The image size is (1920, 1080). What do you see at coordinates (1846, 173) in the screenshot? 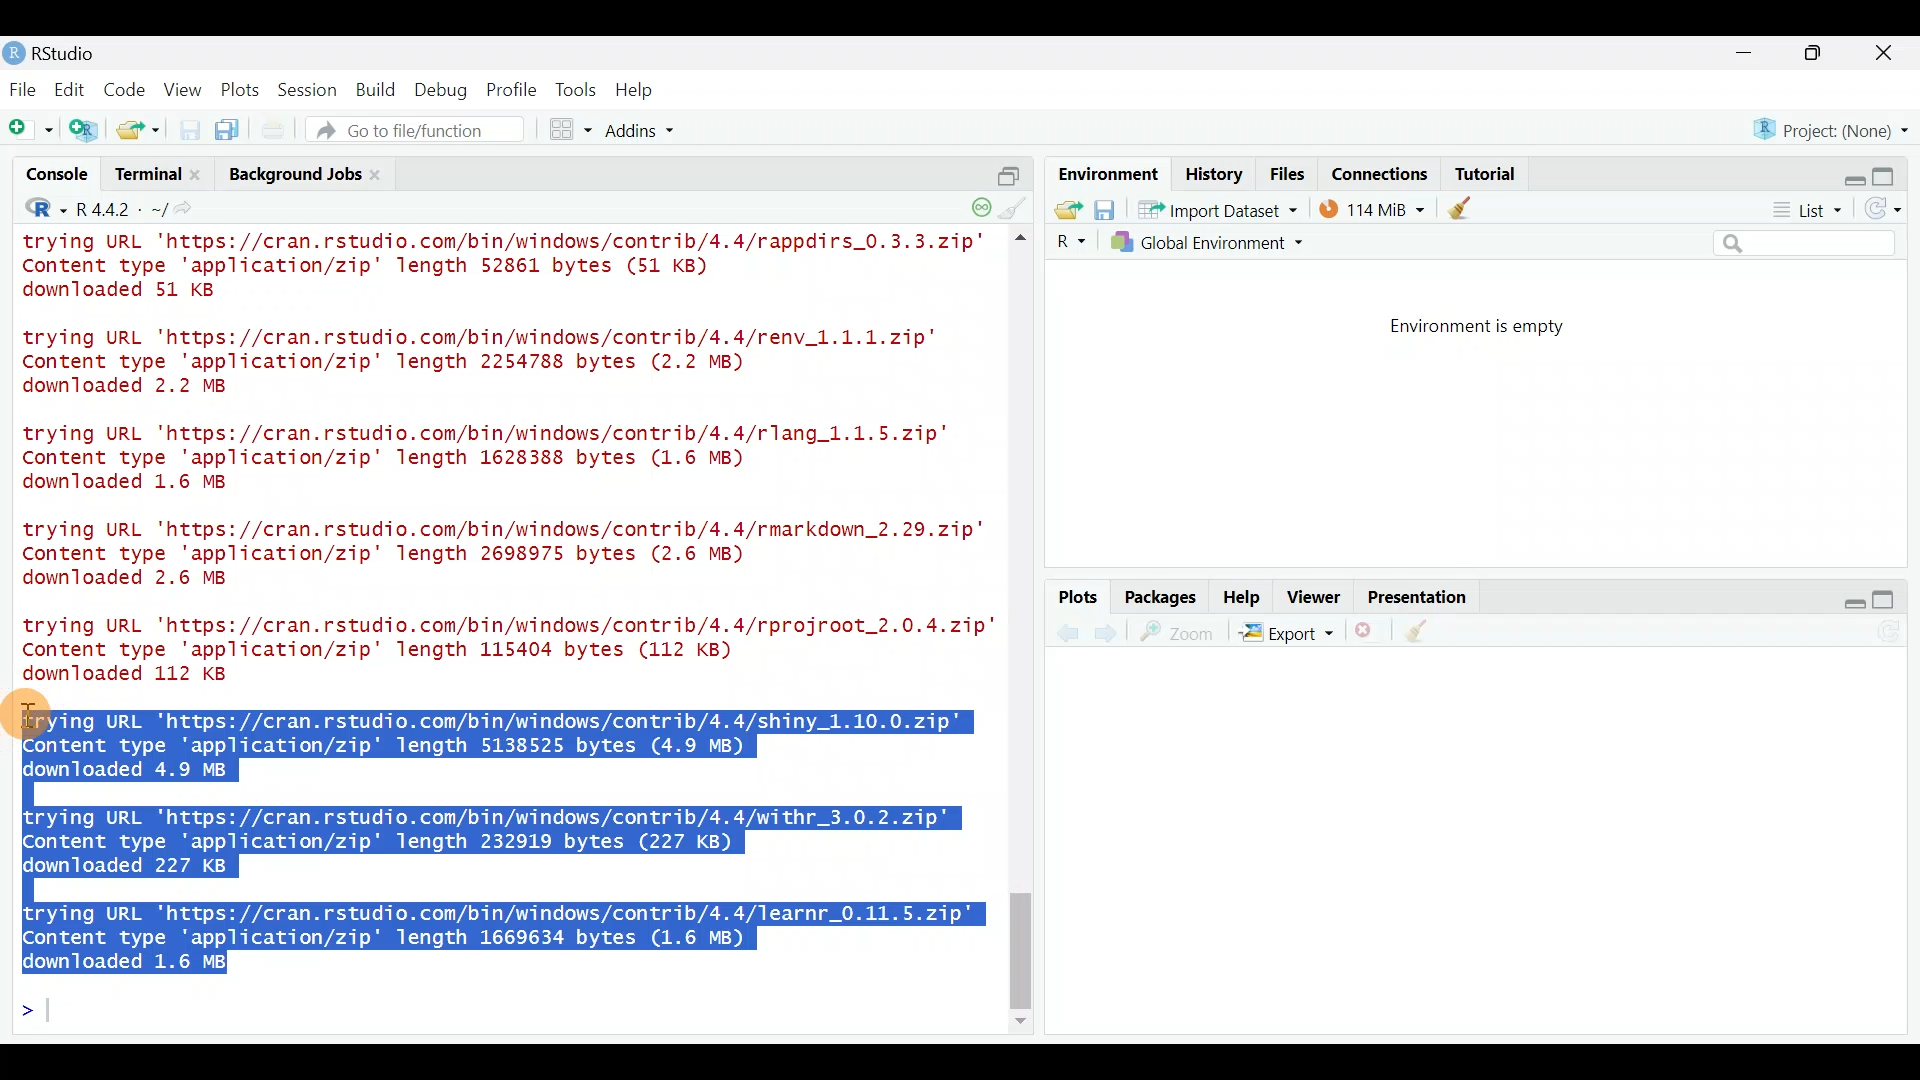
I see `Restore down` at bounding box center [1846, 173].